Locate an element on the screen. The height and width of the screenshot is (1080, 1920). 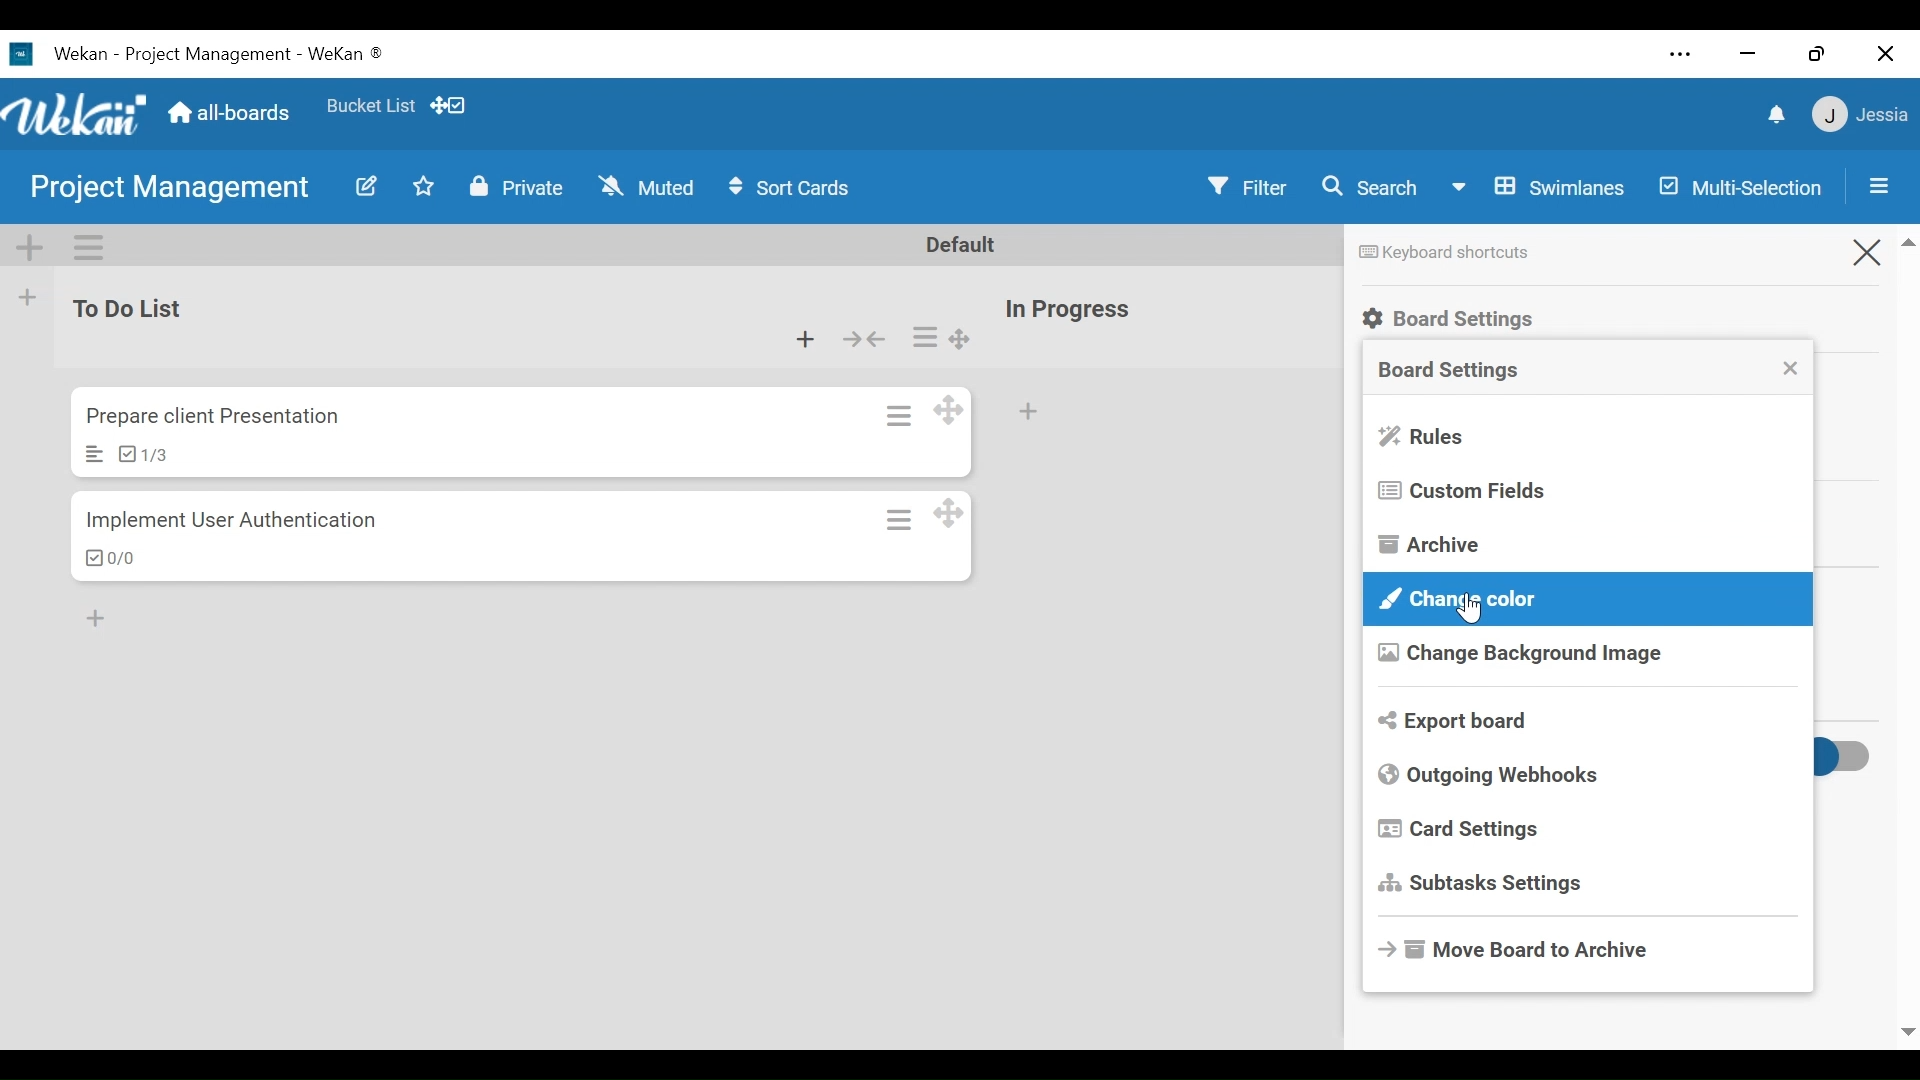
Desktop drag handles is located at coordinates (947, 410).